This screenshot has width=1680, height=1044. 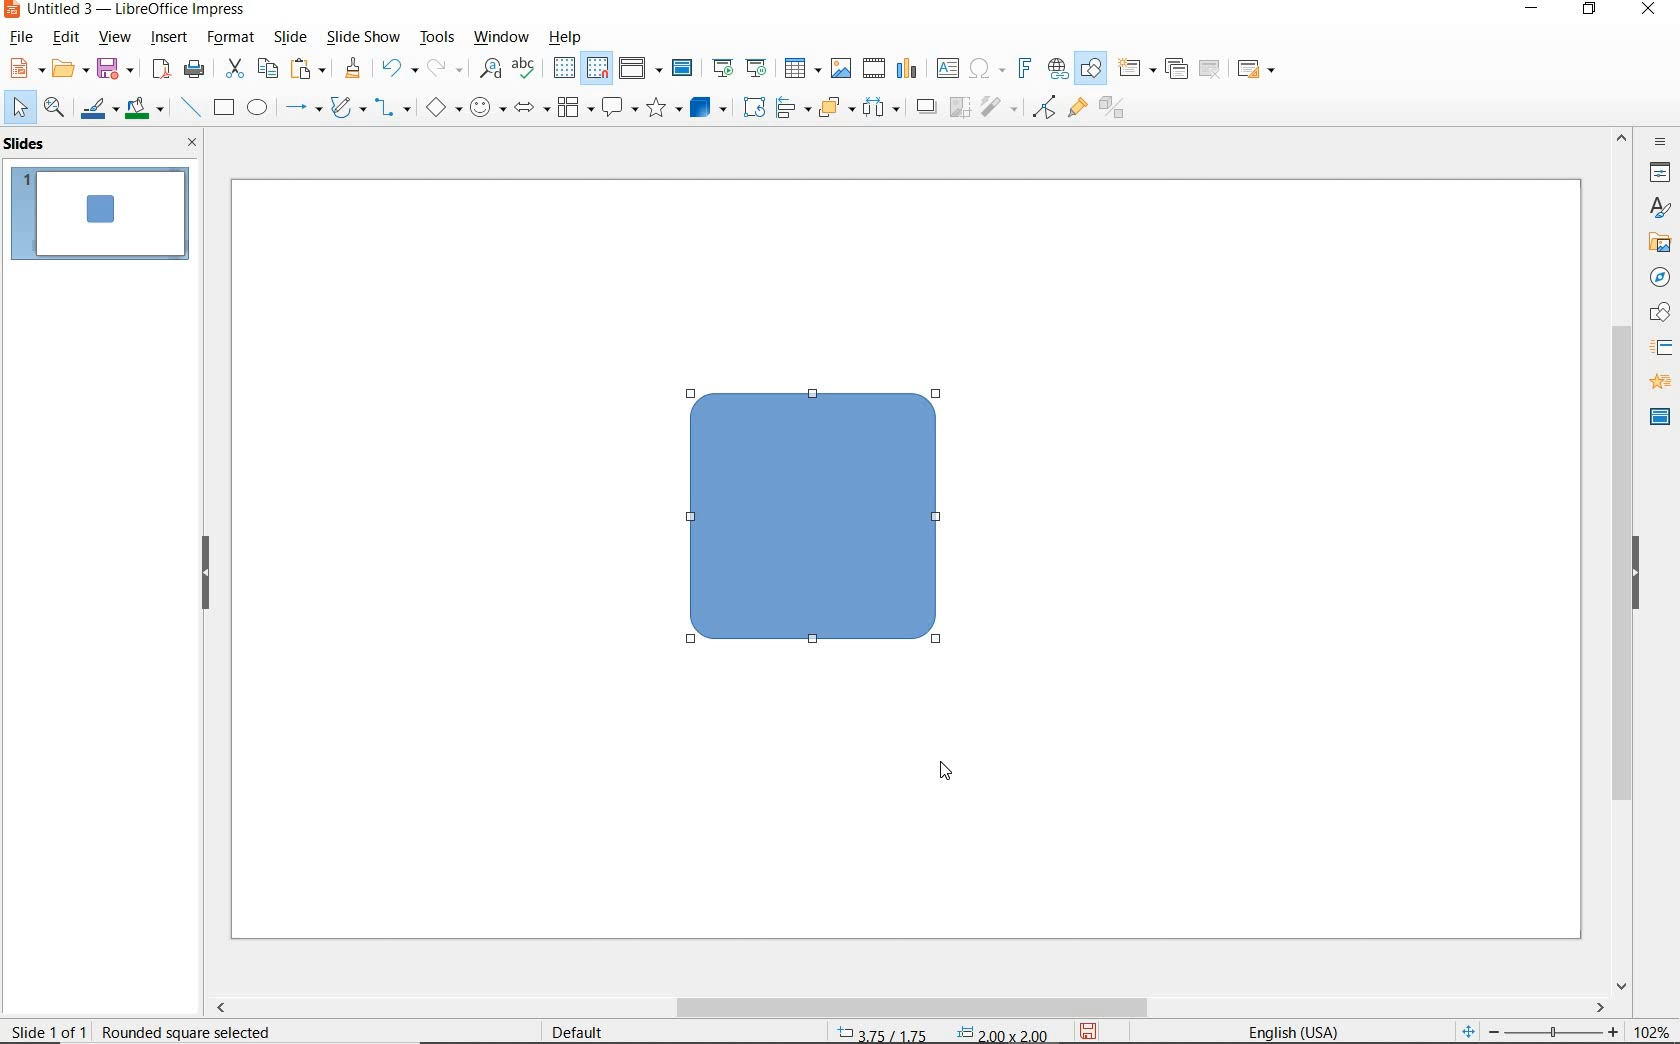 I want to click on start from current slide, so click(x=758, y=68).